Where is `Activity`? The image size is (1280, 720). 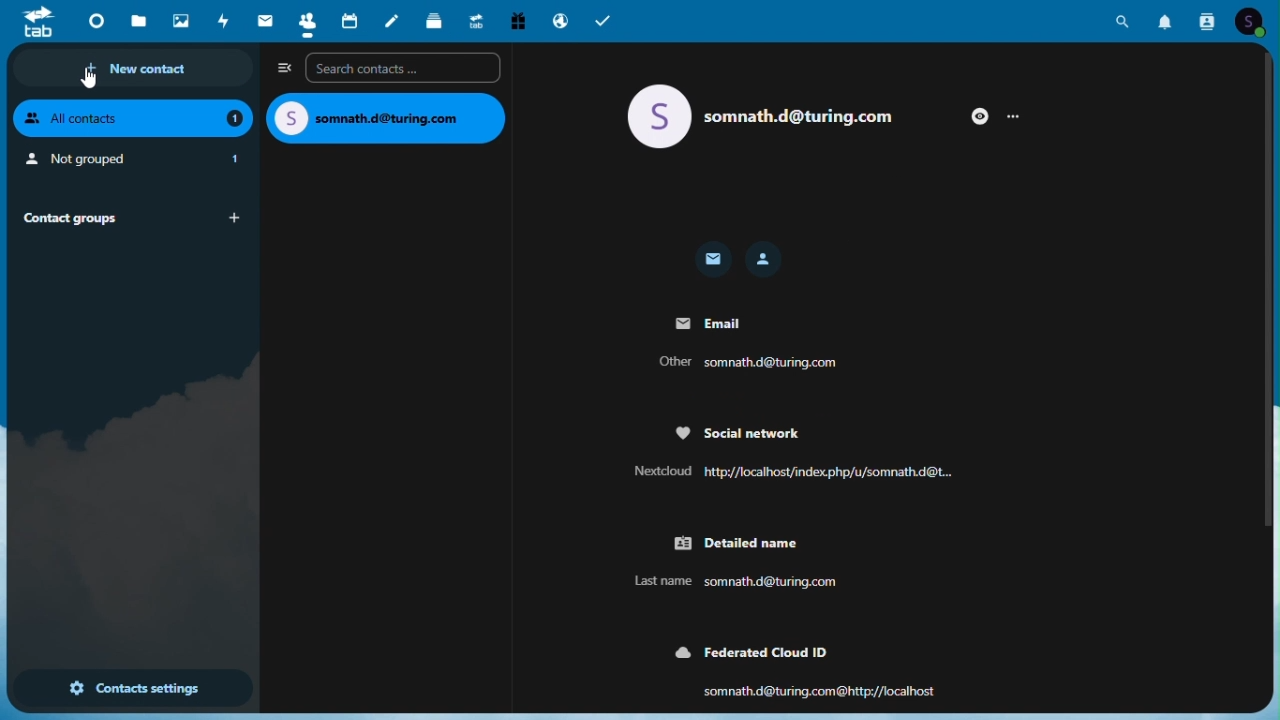 Activity is located at coordinates (225, 21).